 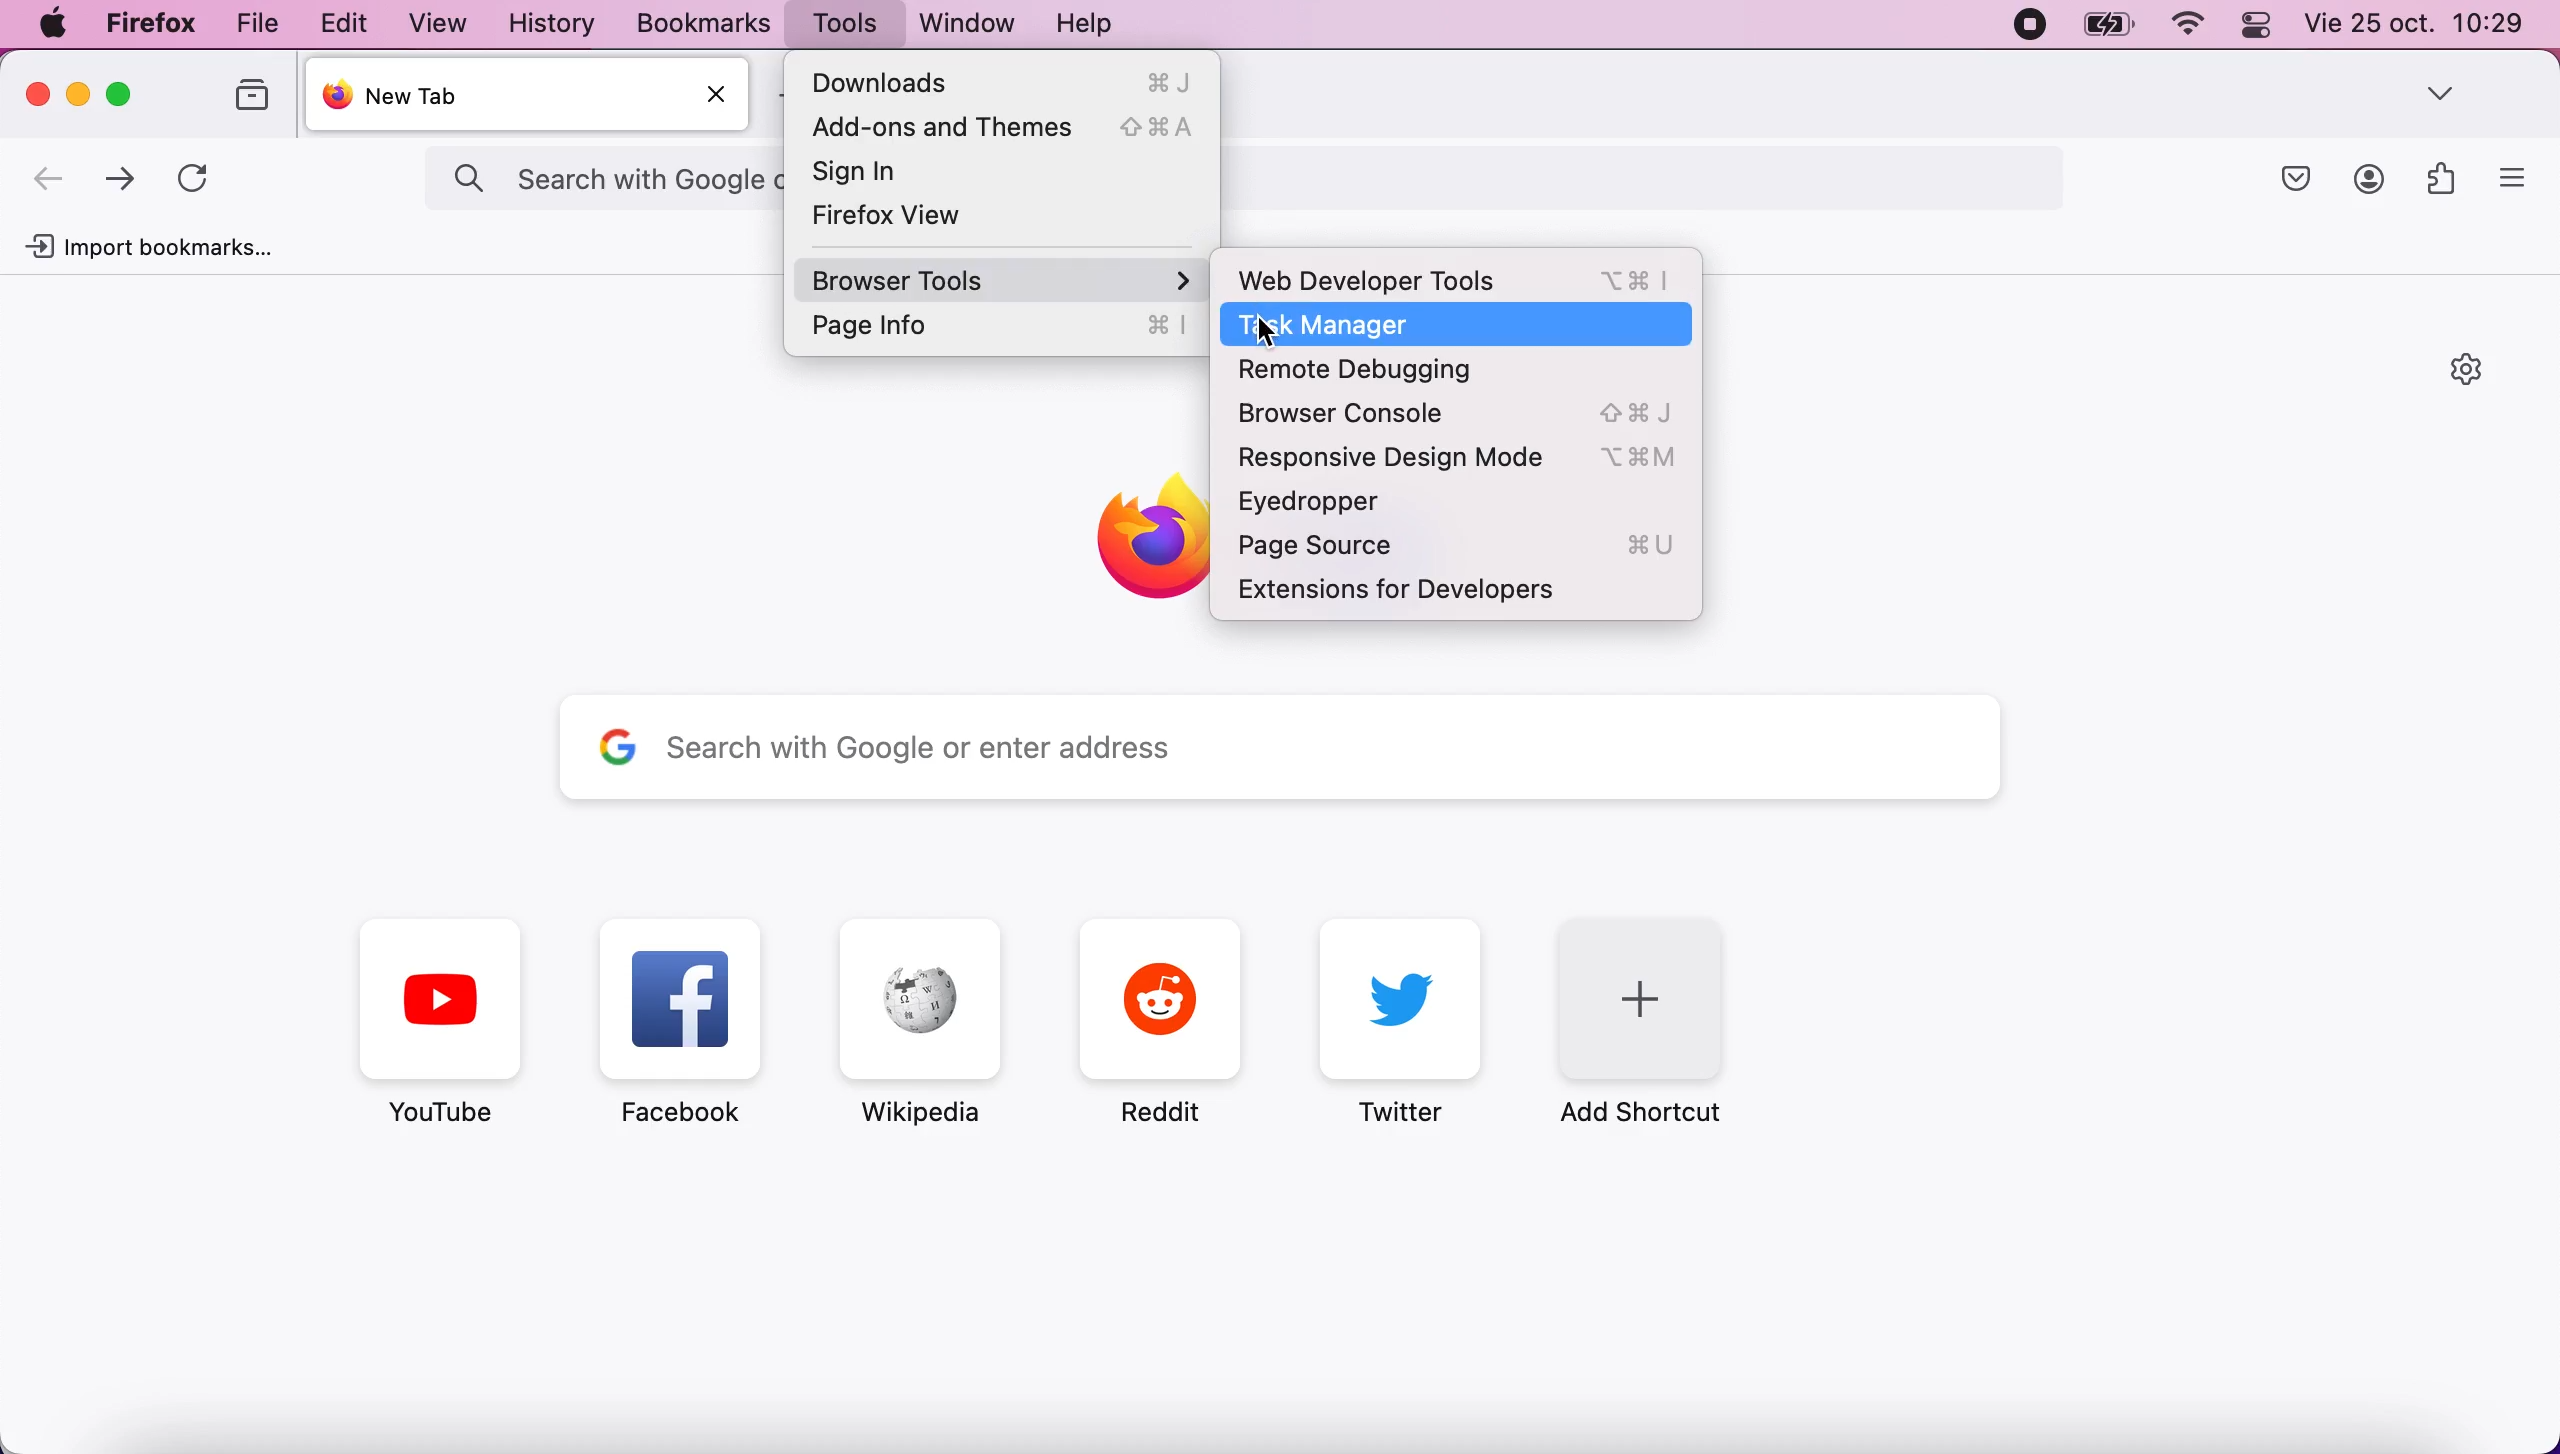 I want to click on Search bar, so click(x=1285, y=746).